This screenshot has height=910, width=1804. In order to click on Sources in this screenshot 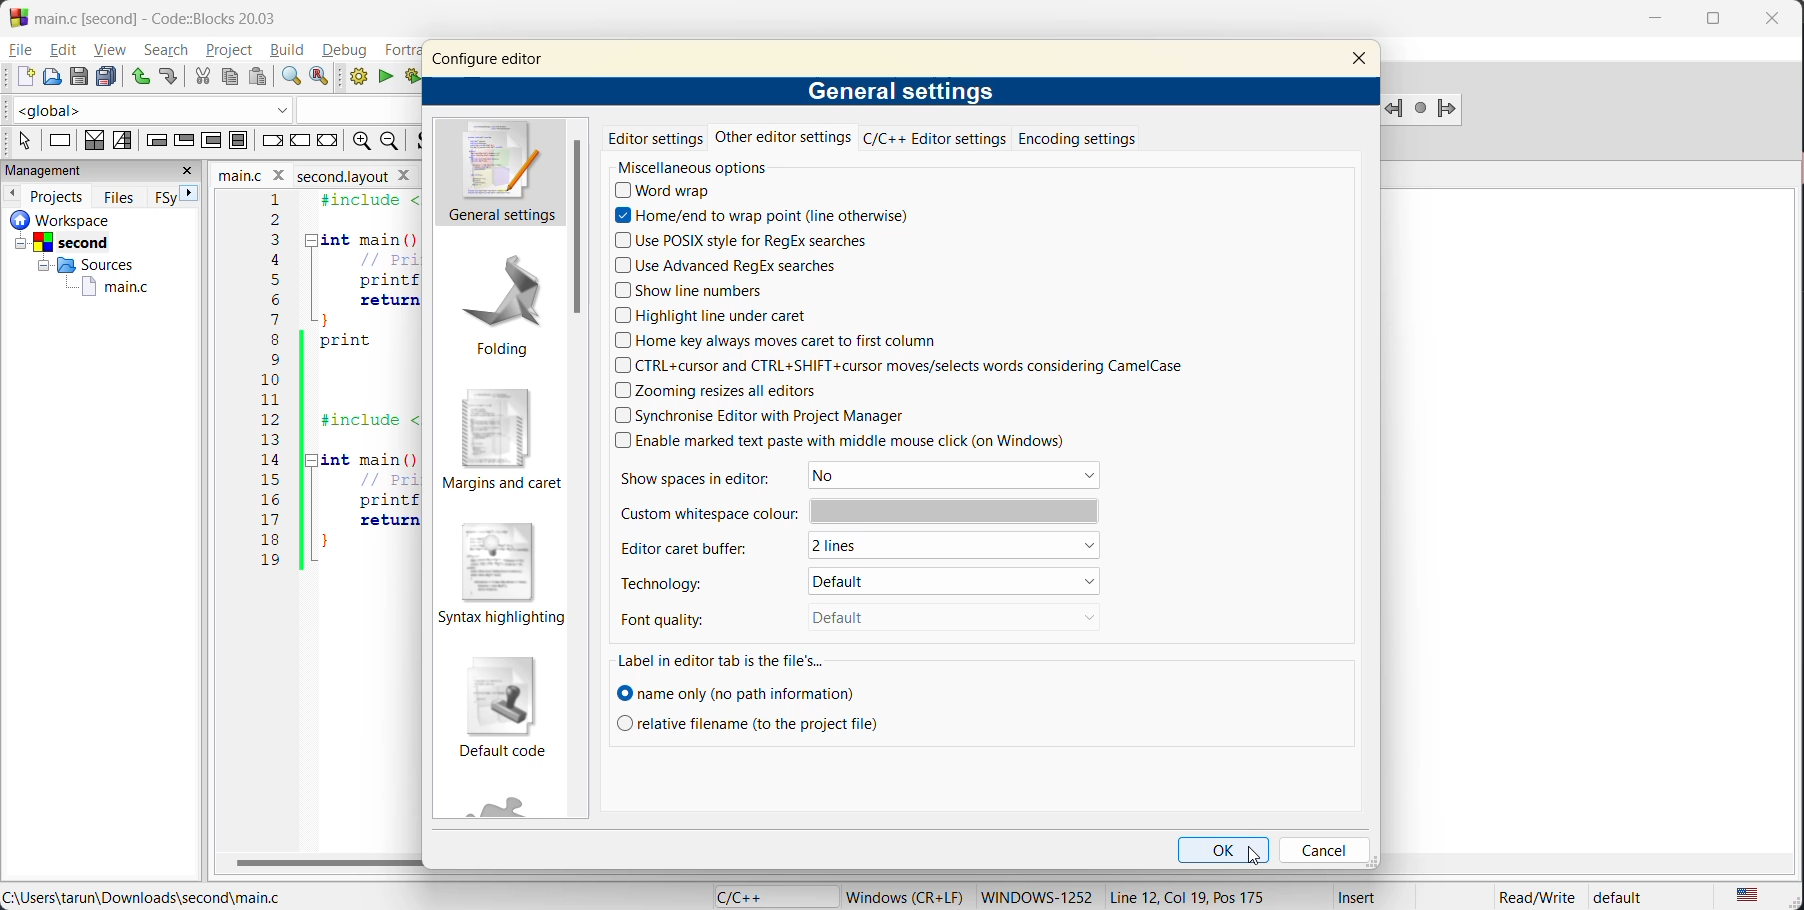, I will do `click(87, 265)`.